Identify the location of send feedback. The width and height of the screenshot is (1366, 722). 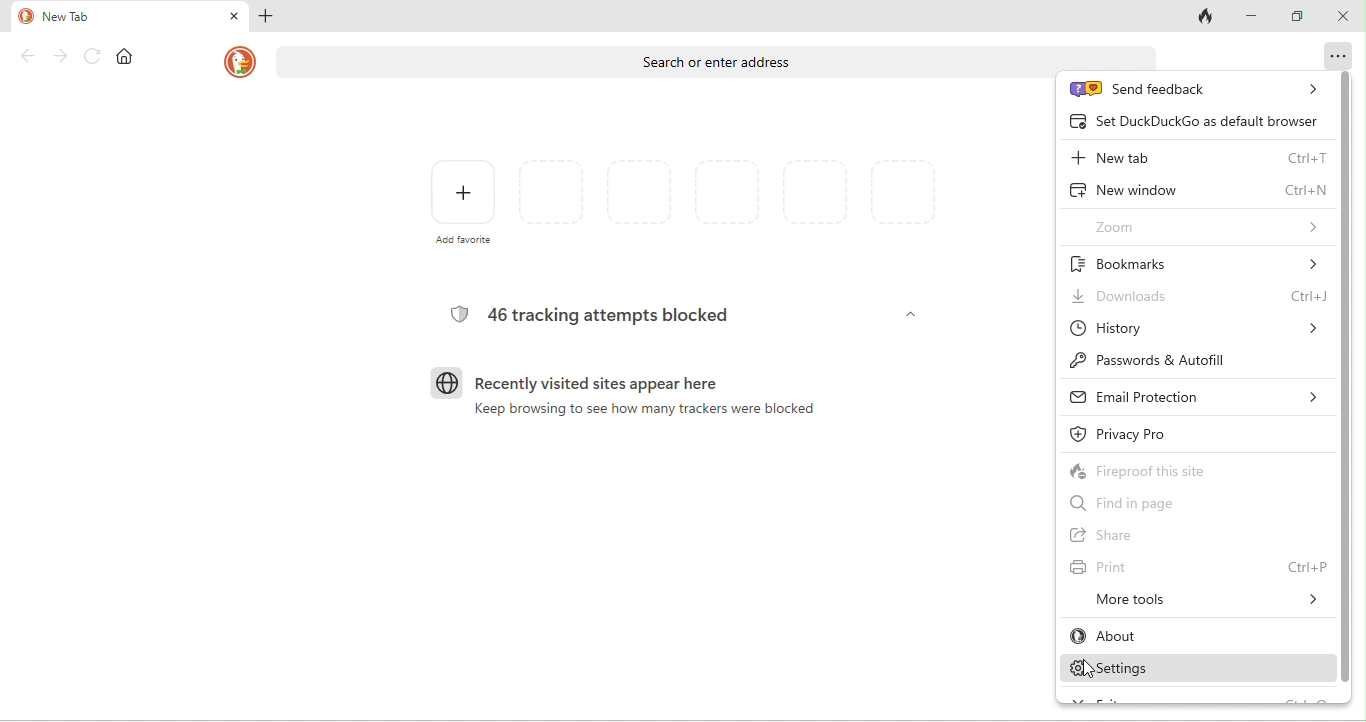
(1195, 89).